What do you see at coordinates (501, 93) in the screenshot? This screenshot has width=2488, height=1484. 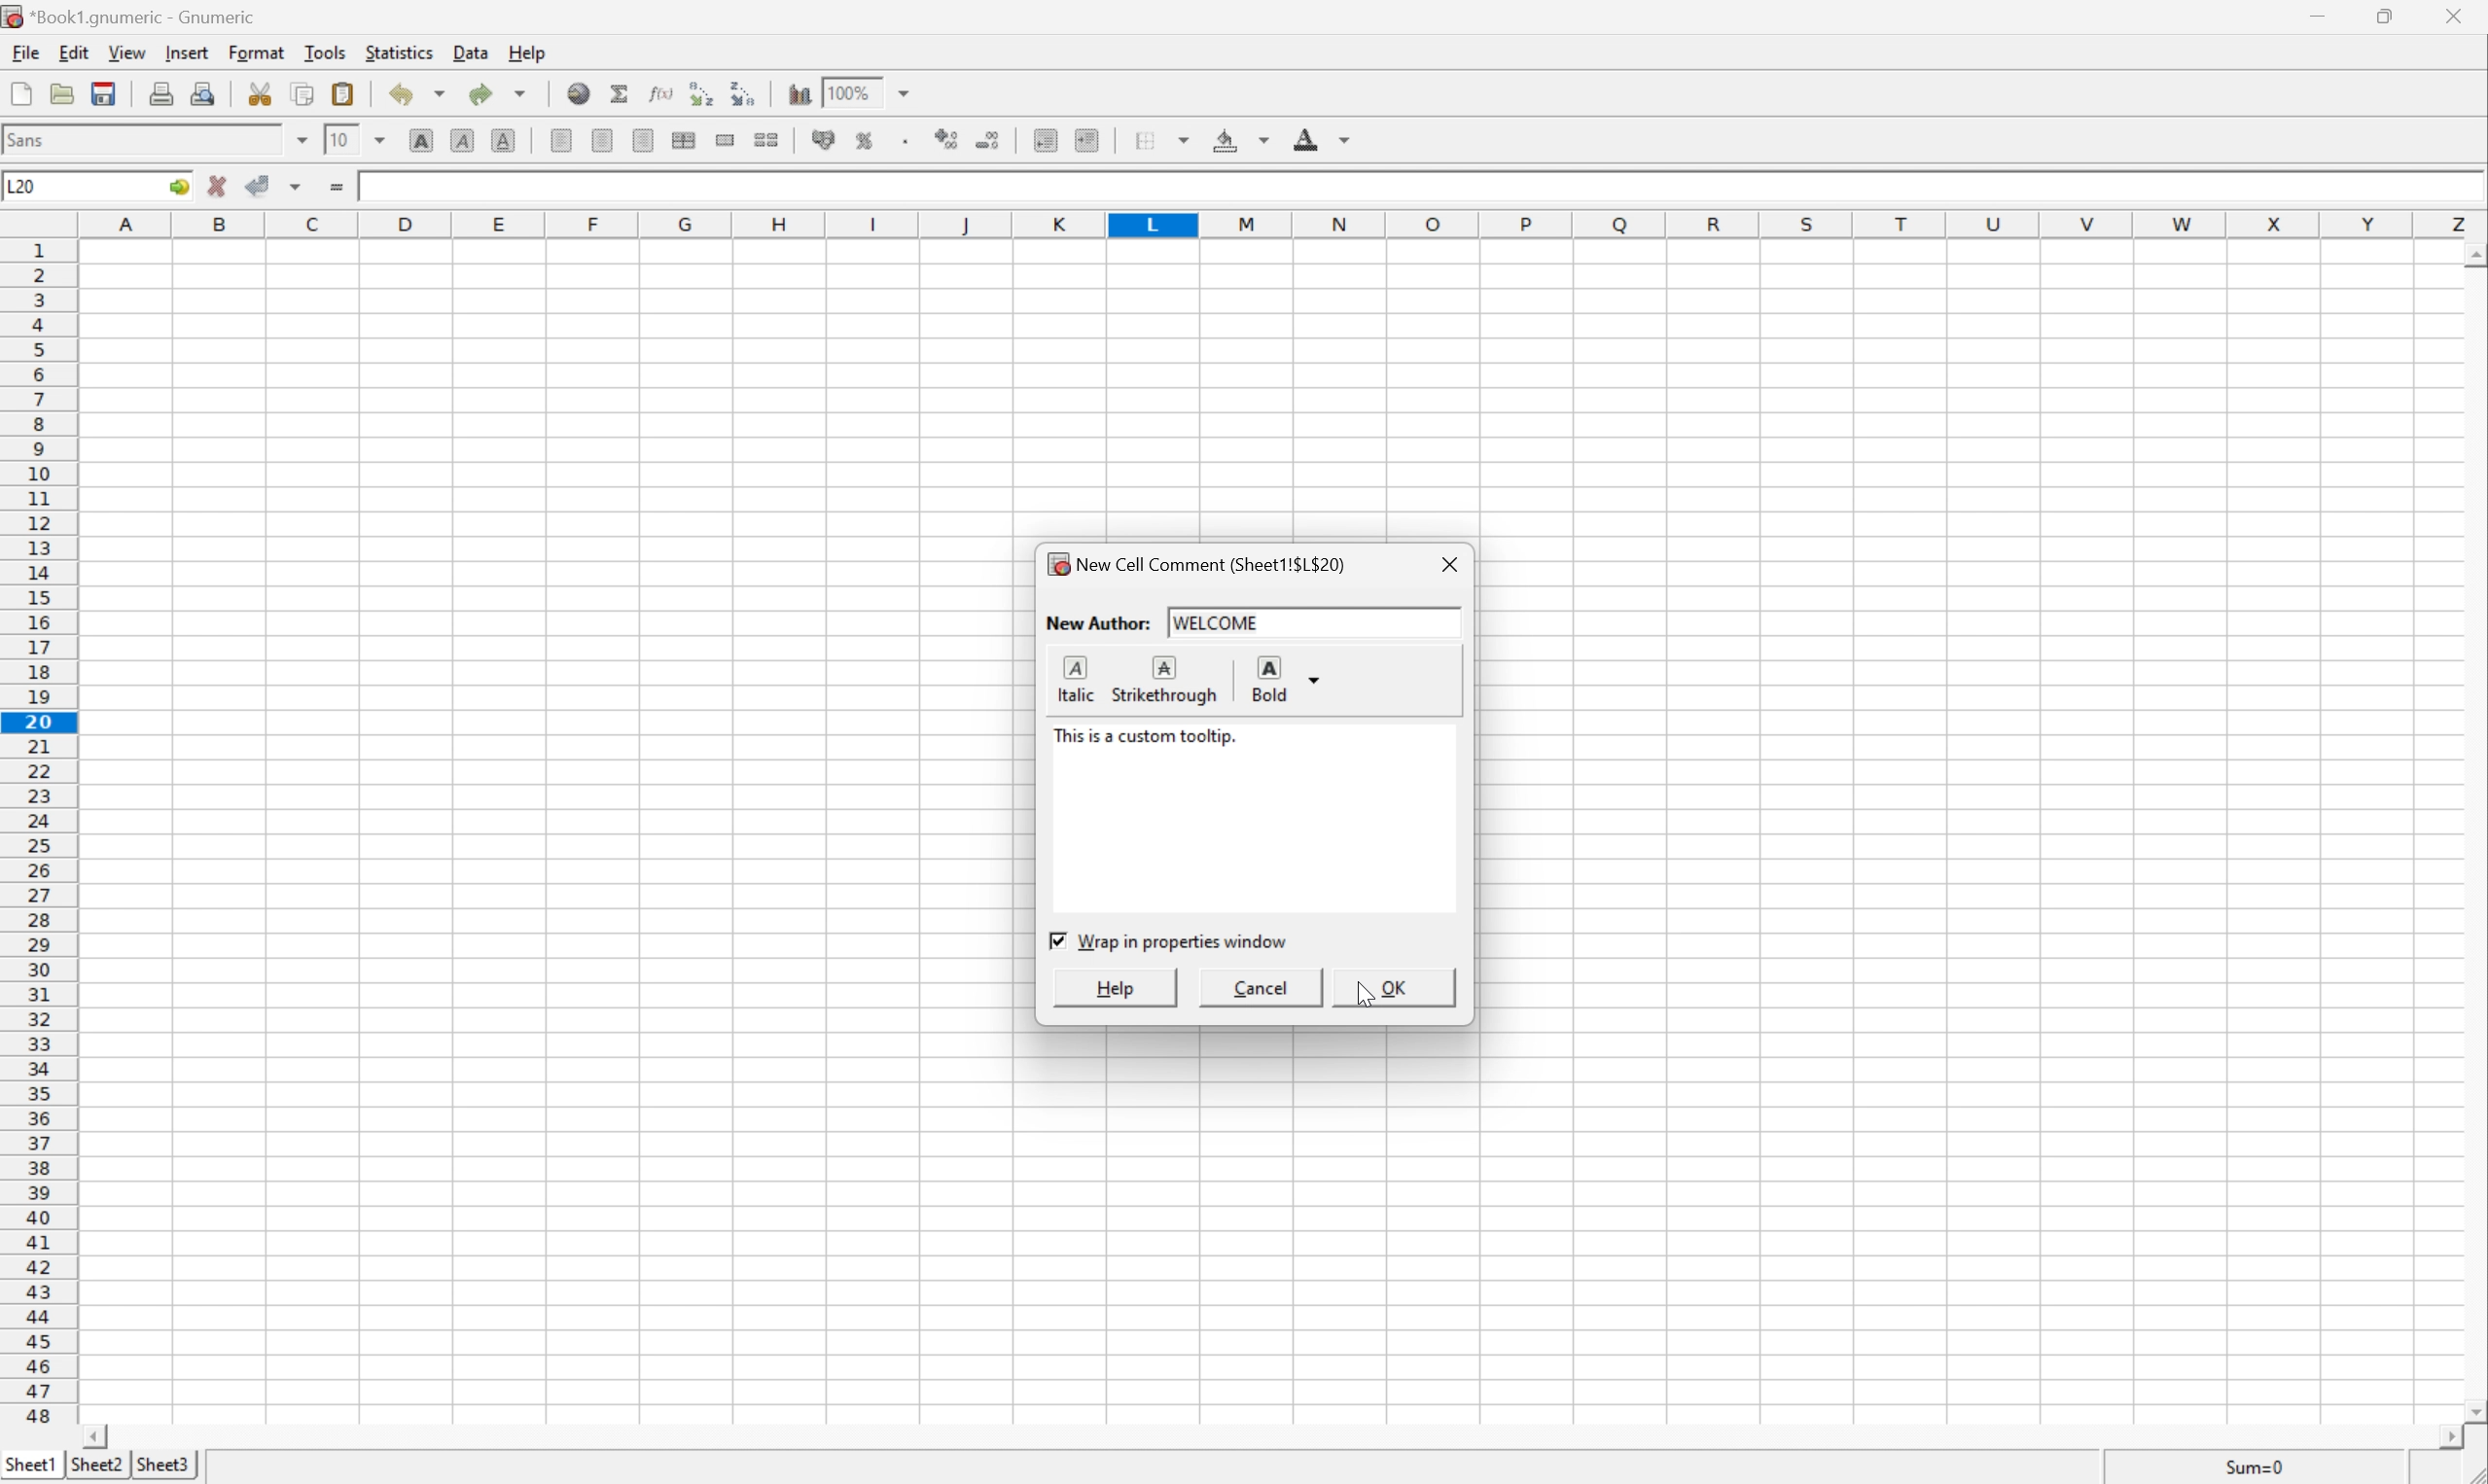 I see `Redo` at bounding box center [501, 93].